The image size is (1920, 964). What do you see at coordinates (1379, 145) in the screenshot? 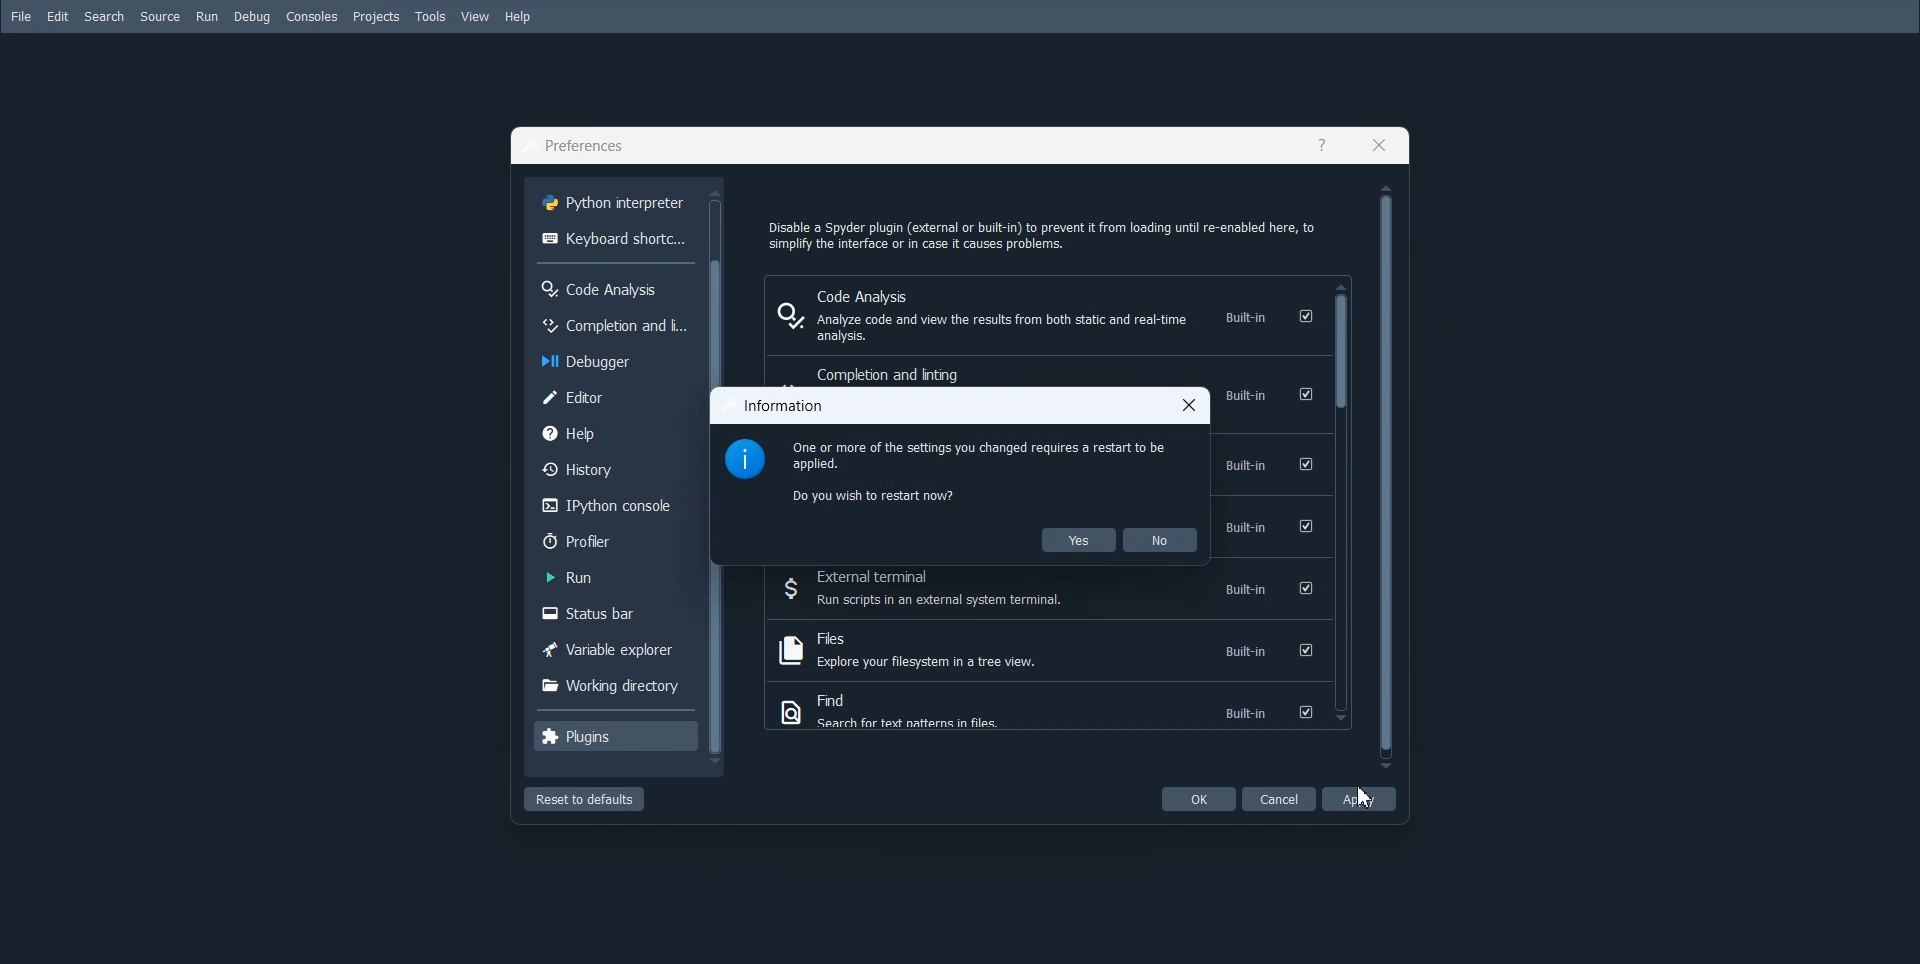
I see `Close` at bounding box center [1379, 145].